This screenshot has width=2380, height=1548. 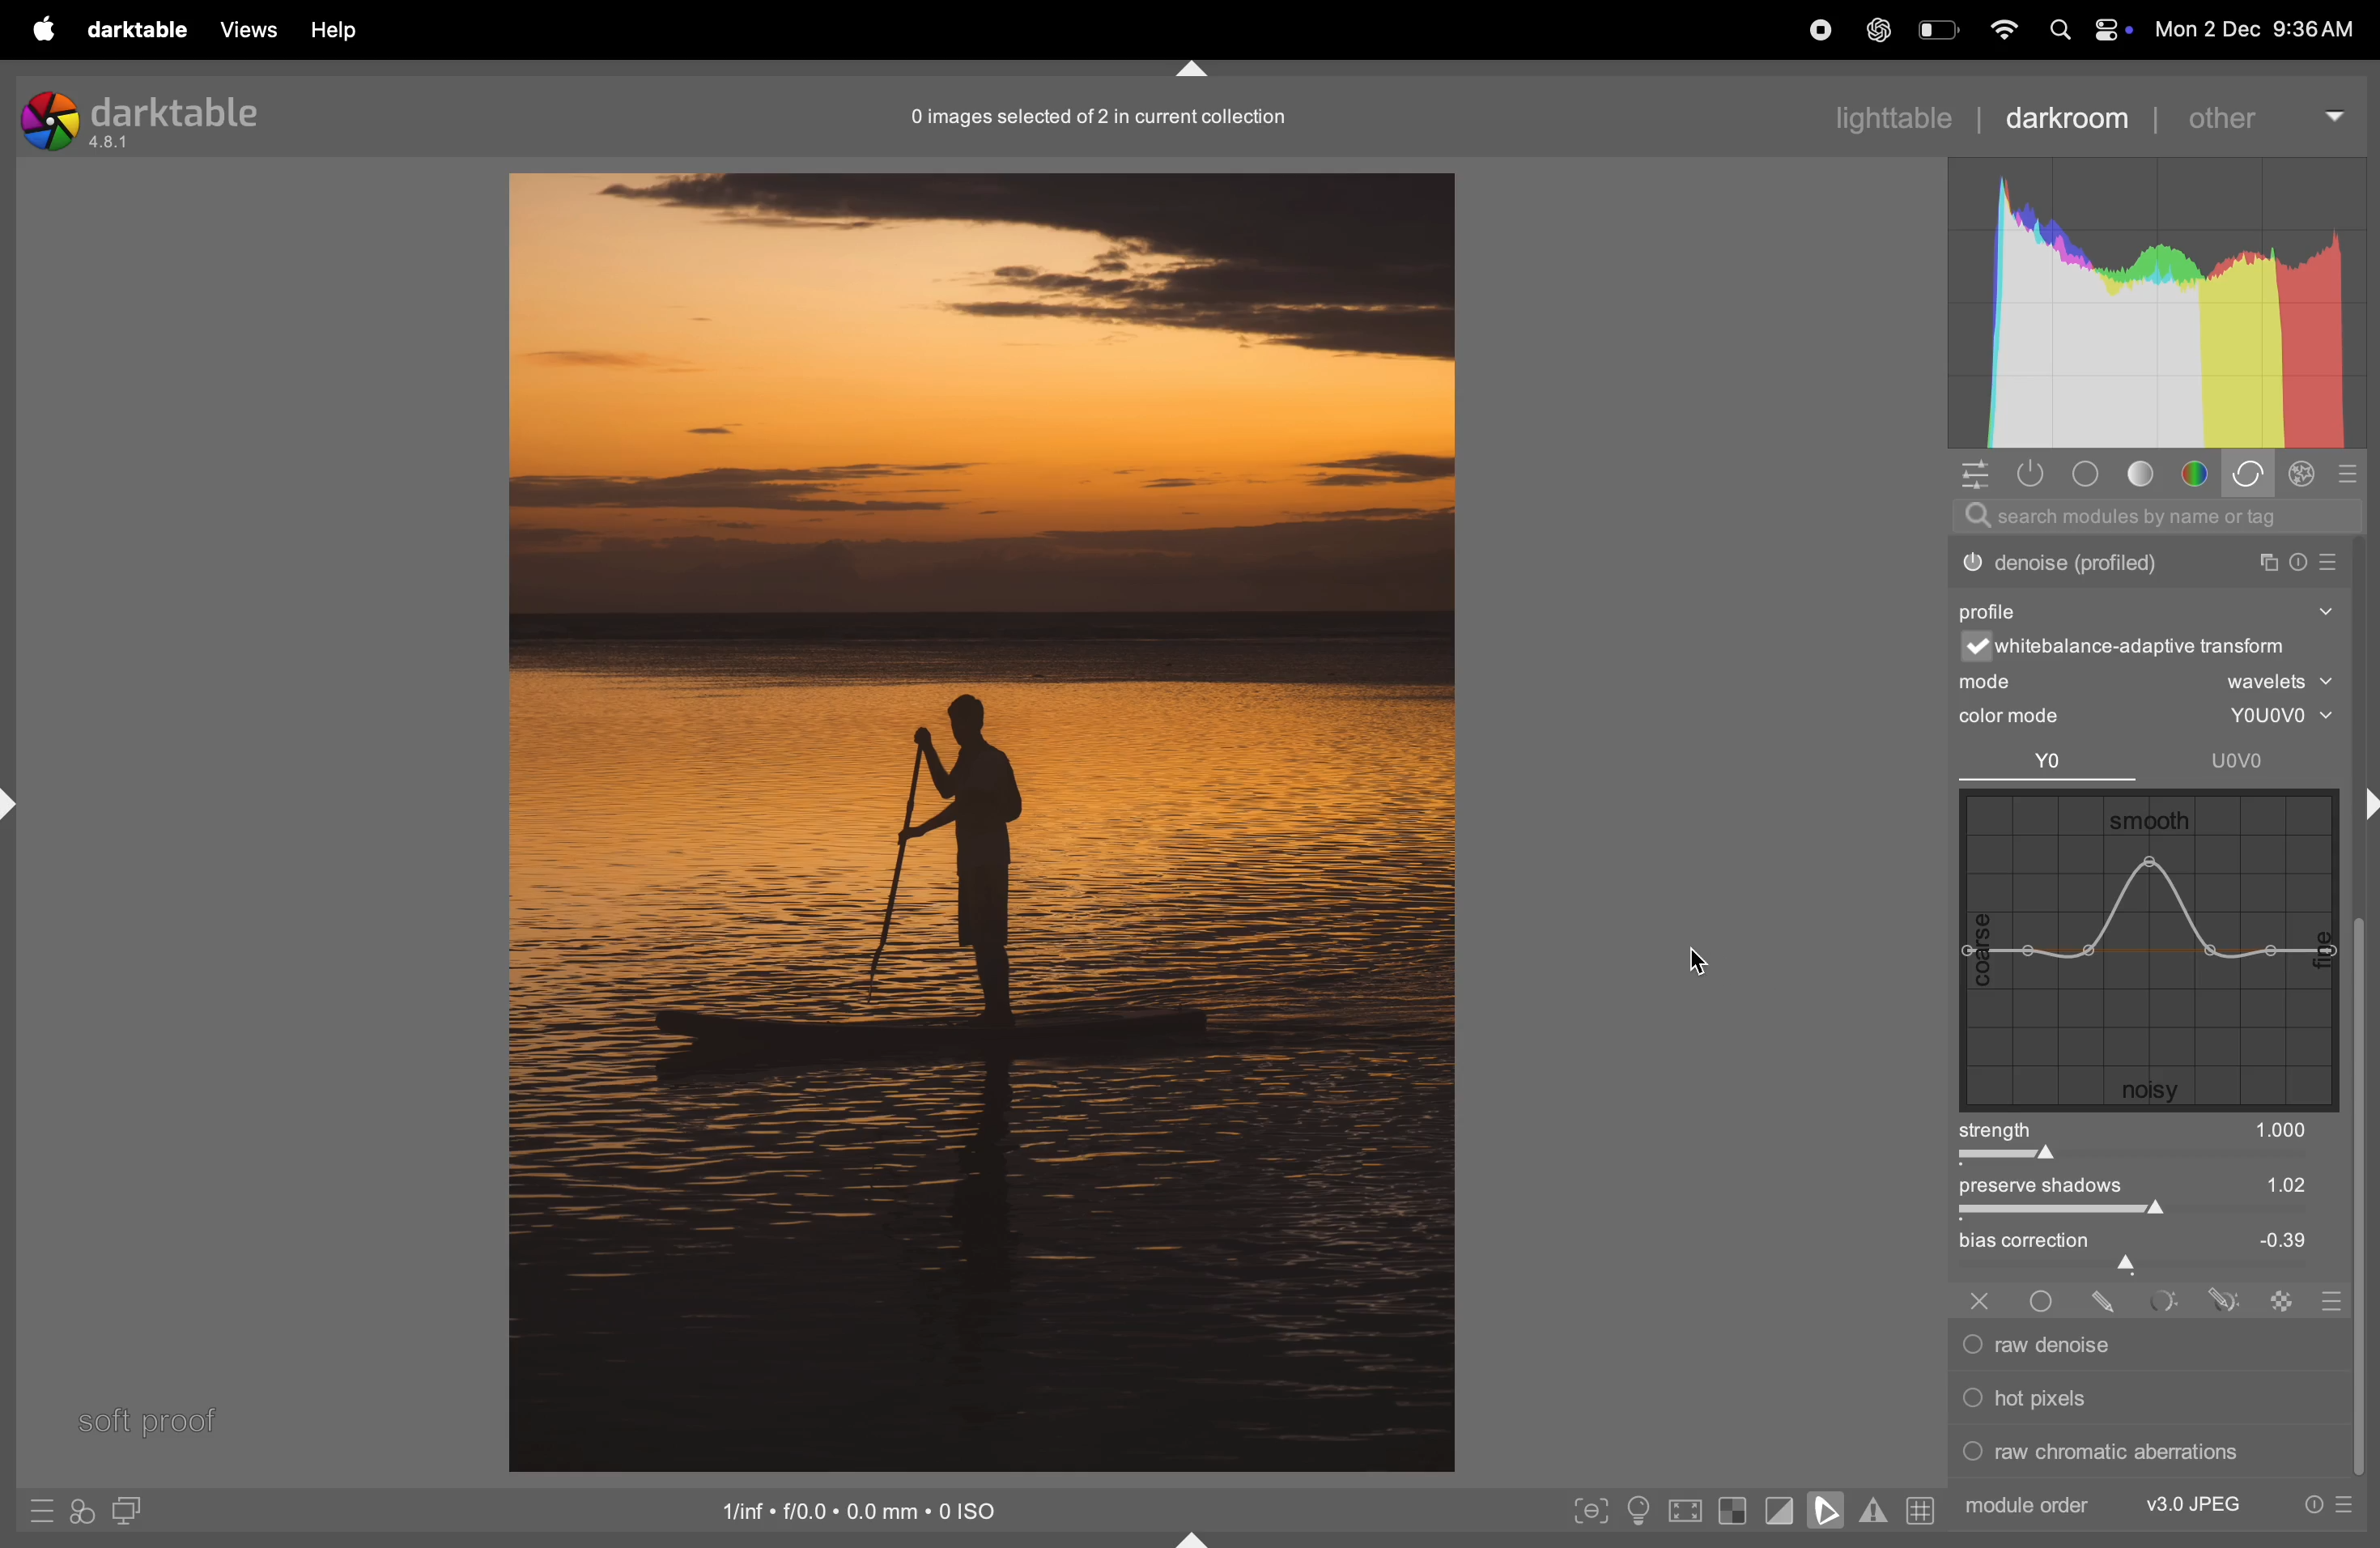 What do you see at coordinates (2035, 474) in the screenshot?
I see `show ony active modules` at bounding box center [2035, 474].